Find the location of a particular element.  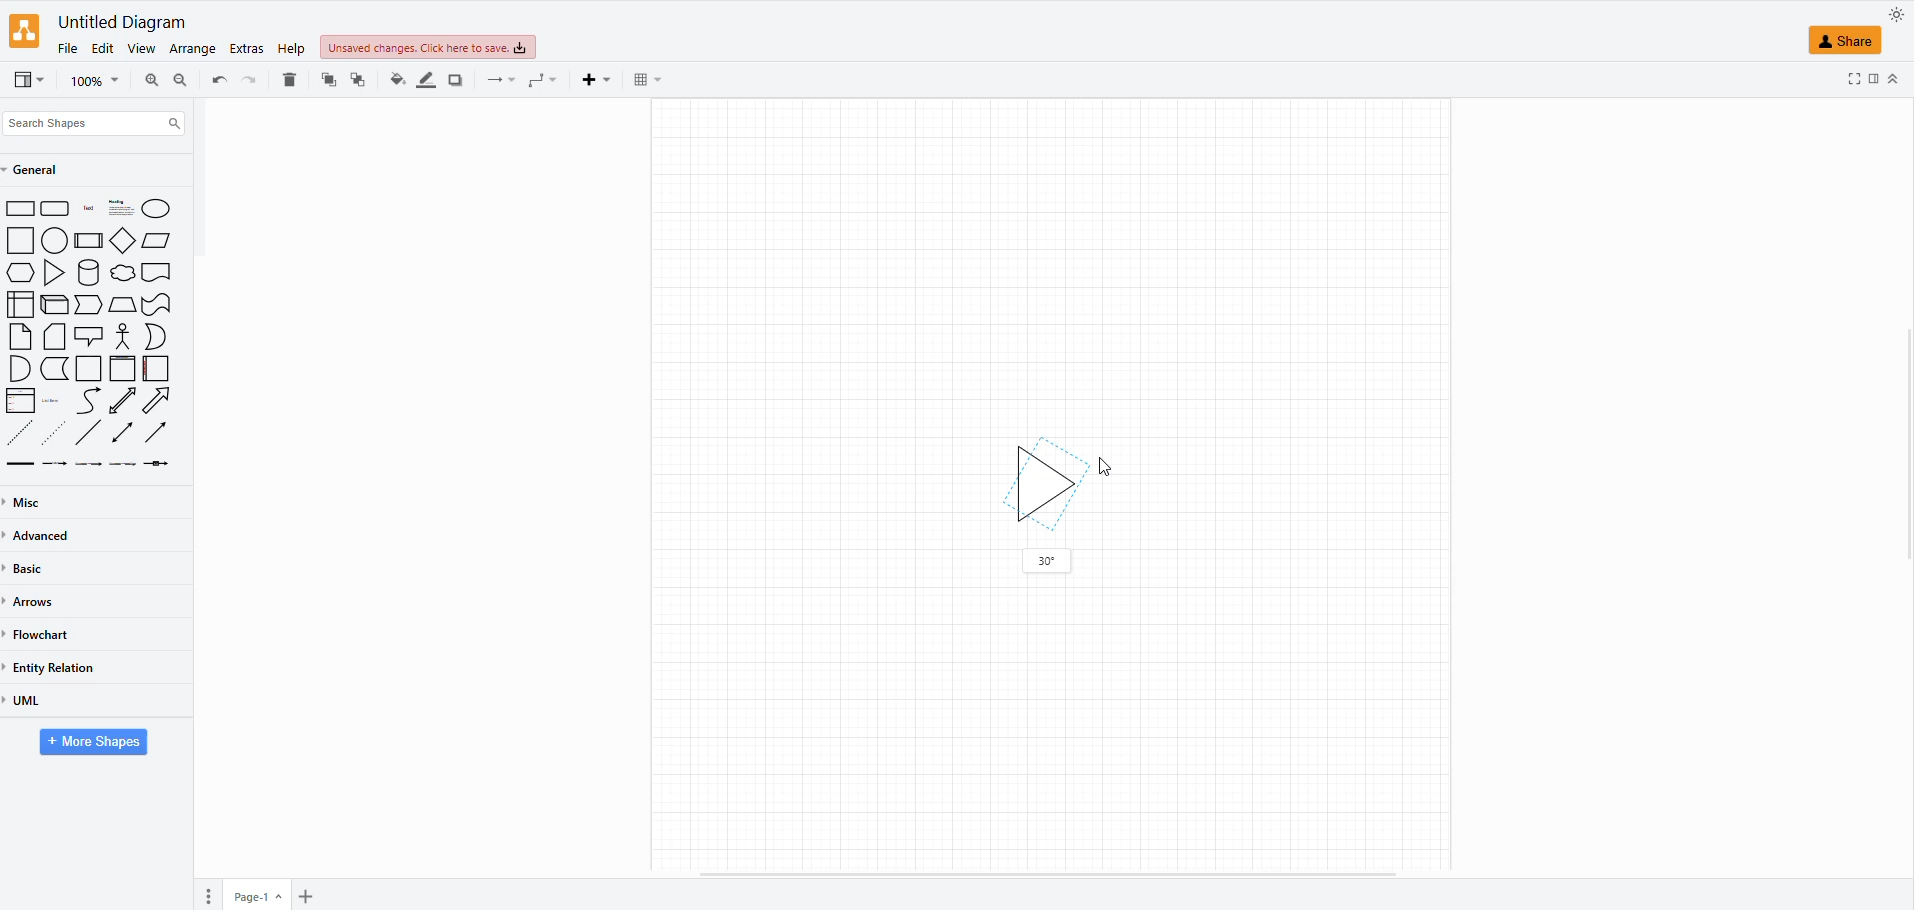

uml is located at coordinates (30, 701).